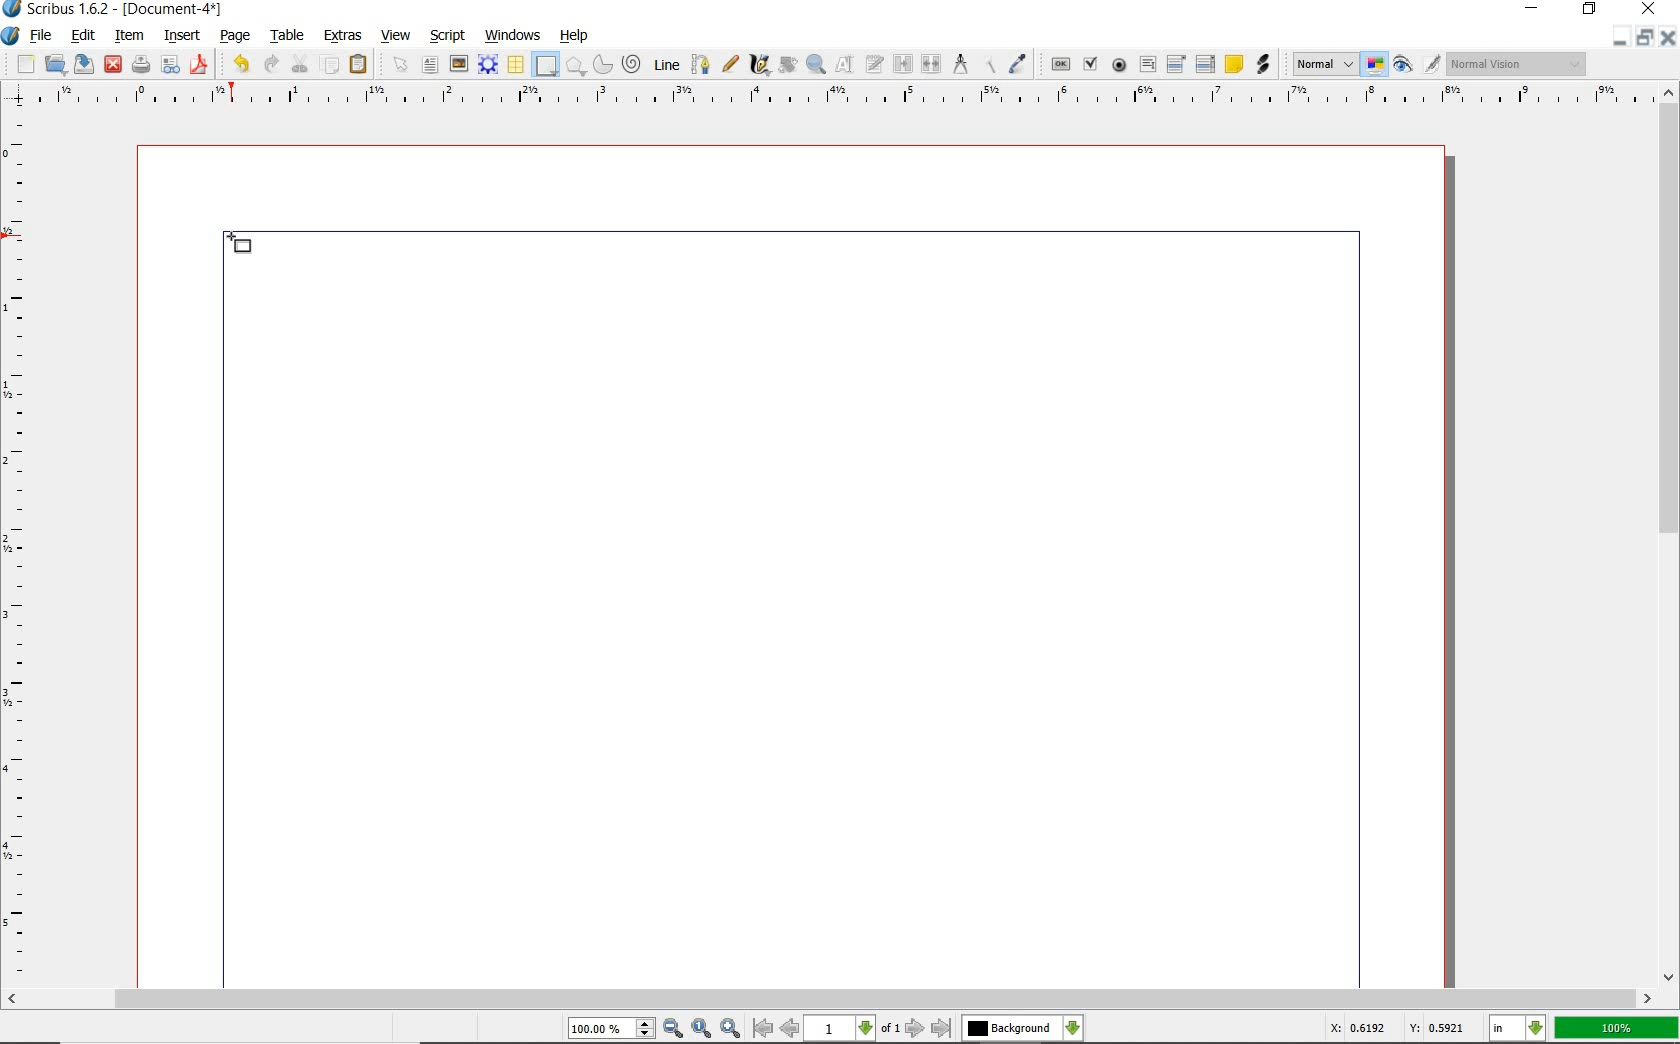 The height and width of the screenshot is (1044, 1680). Describe the element at coordinates (703, 1028) in the screenshot. I see `zoom to 100%` at that location.